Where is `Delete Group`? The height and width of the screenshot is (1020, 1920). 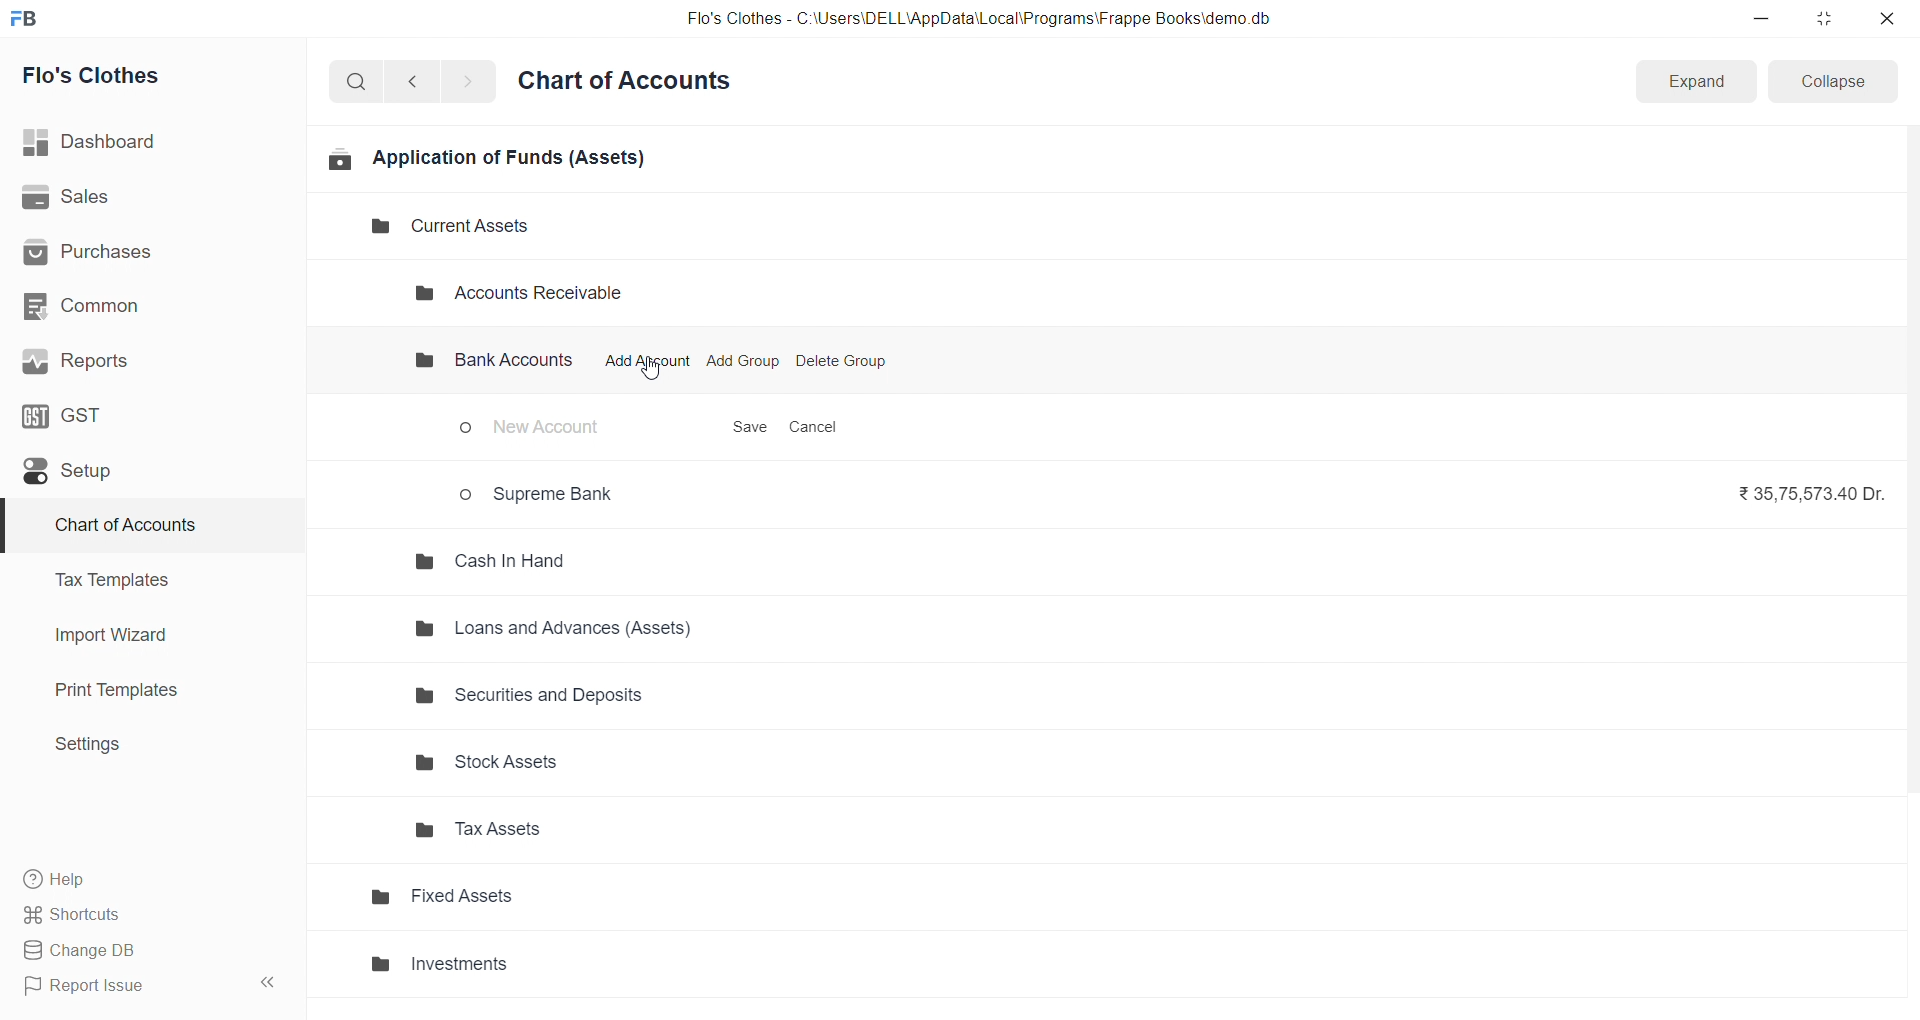
Delete Group is located at coordinates (842, 361).